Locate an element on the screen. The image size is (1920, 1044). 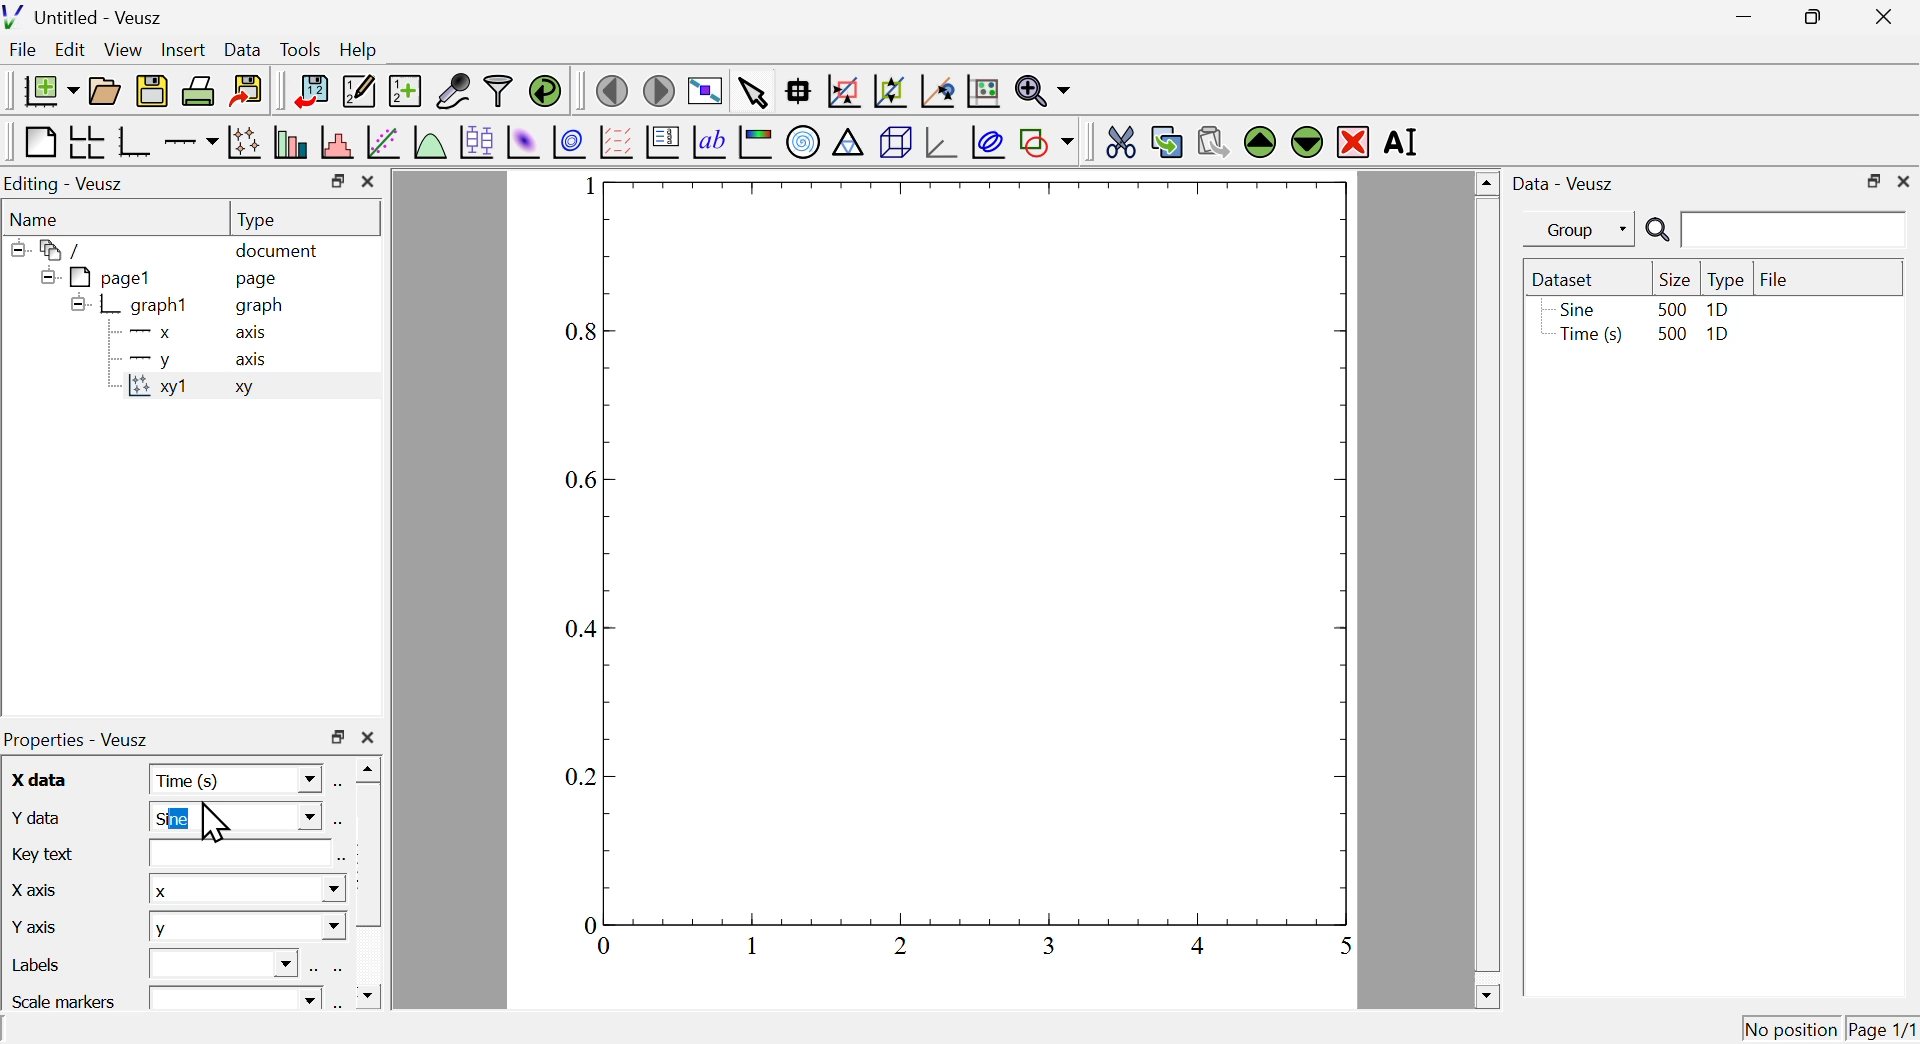
page1 is located at coordinates (99, 277).